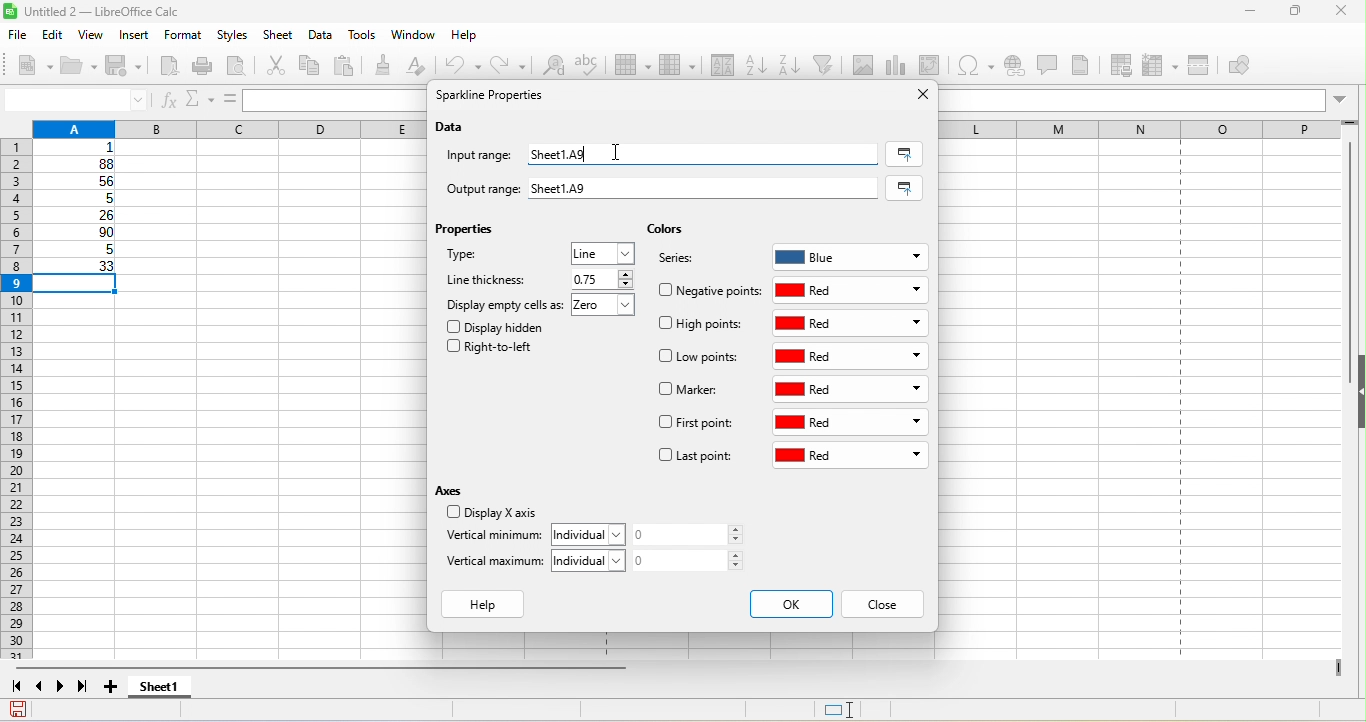 This screenshot has height=722, width=1366. Describe the element at coordinates (1126, 65) in the screenshot. I see `defined print area` at that location.